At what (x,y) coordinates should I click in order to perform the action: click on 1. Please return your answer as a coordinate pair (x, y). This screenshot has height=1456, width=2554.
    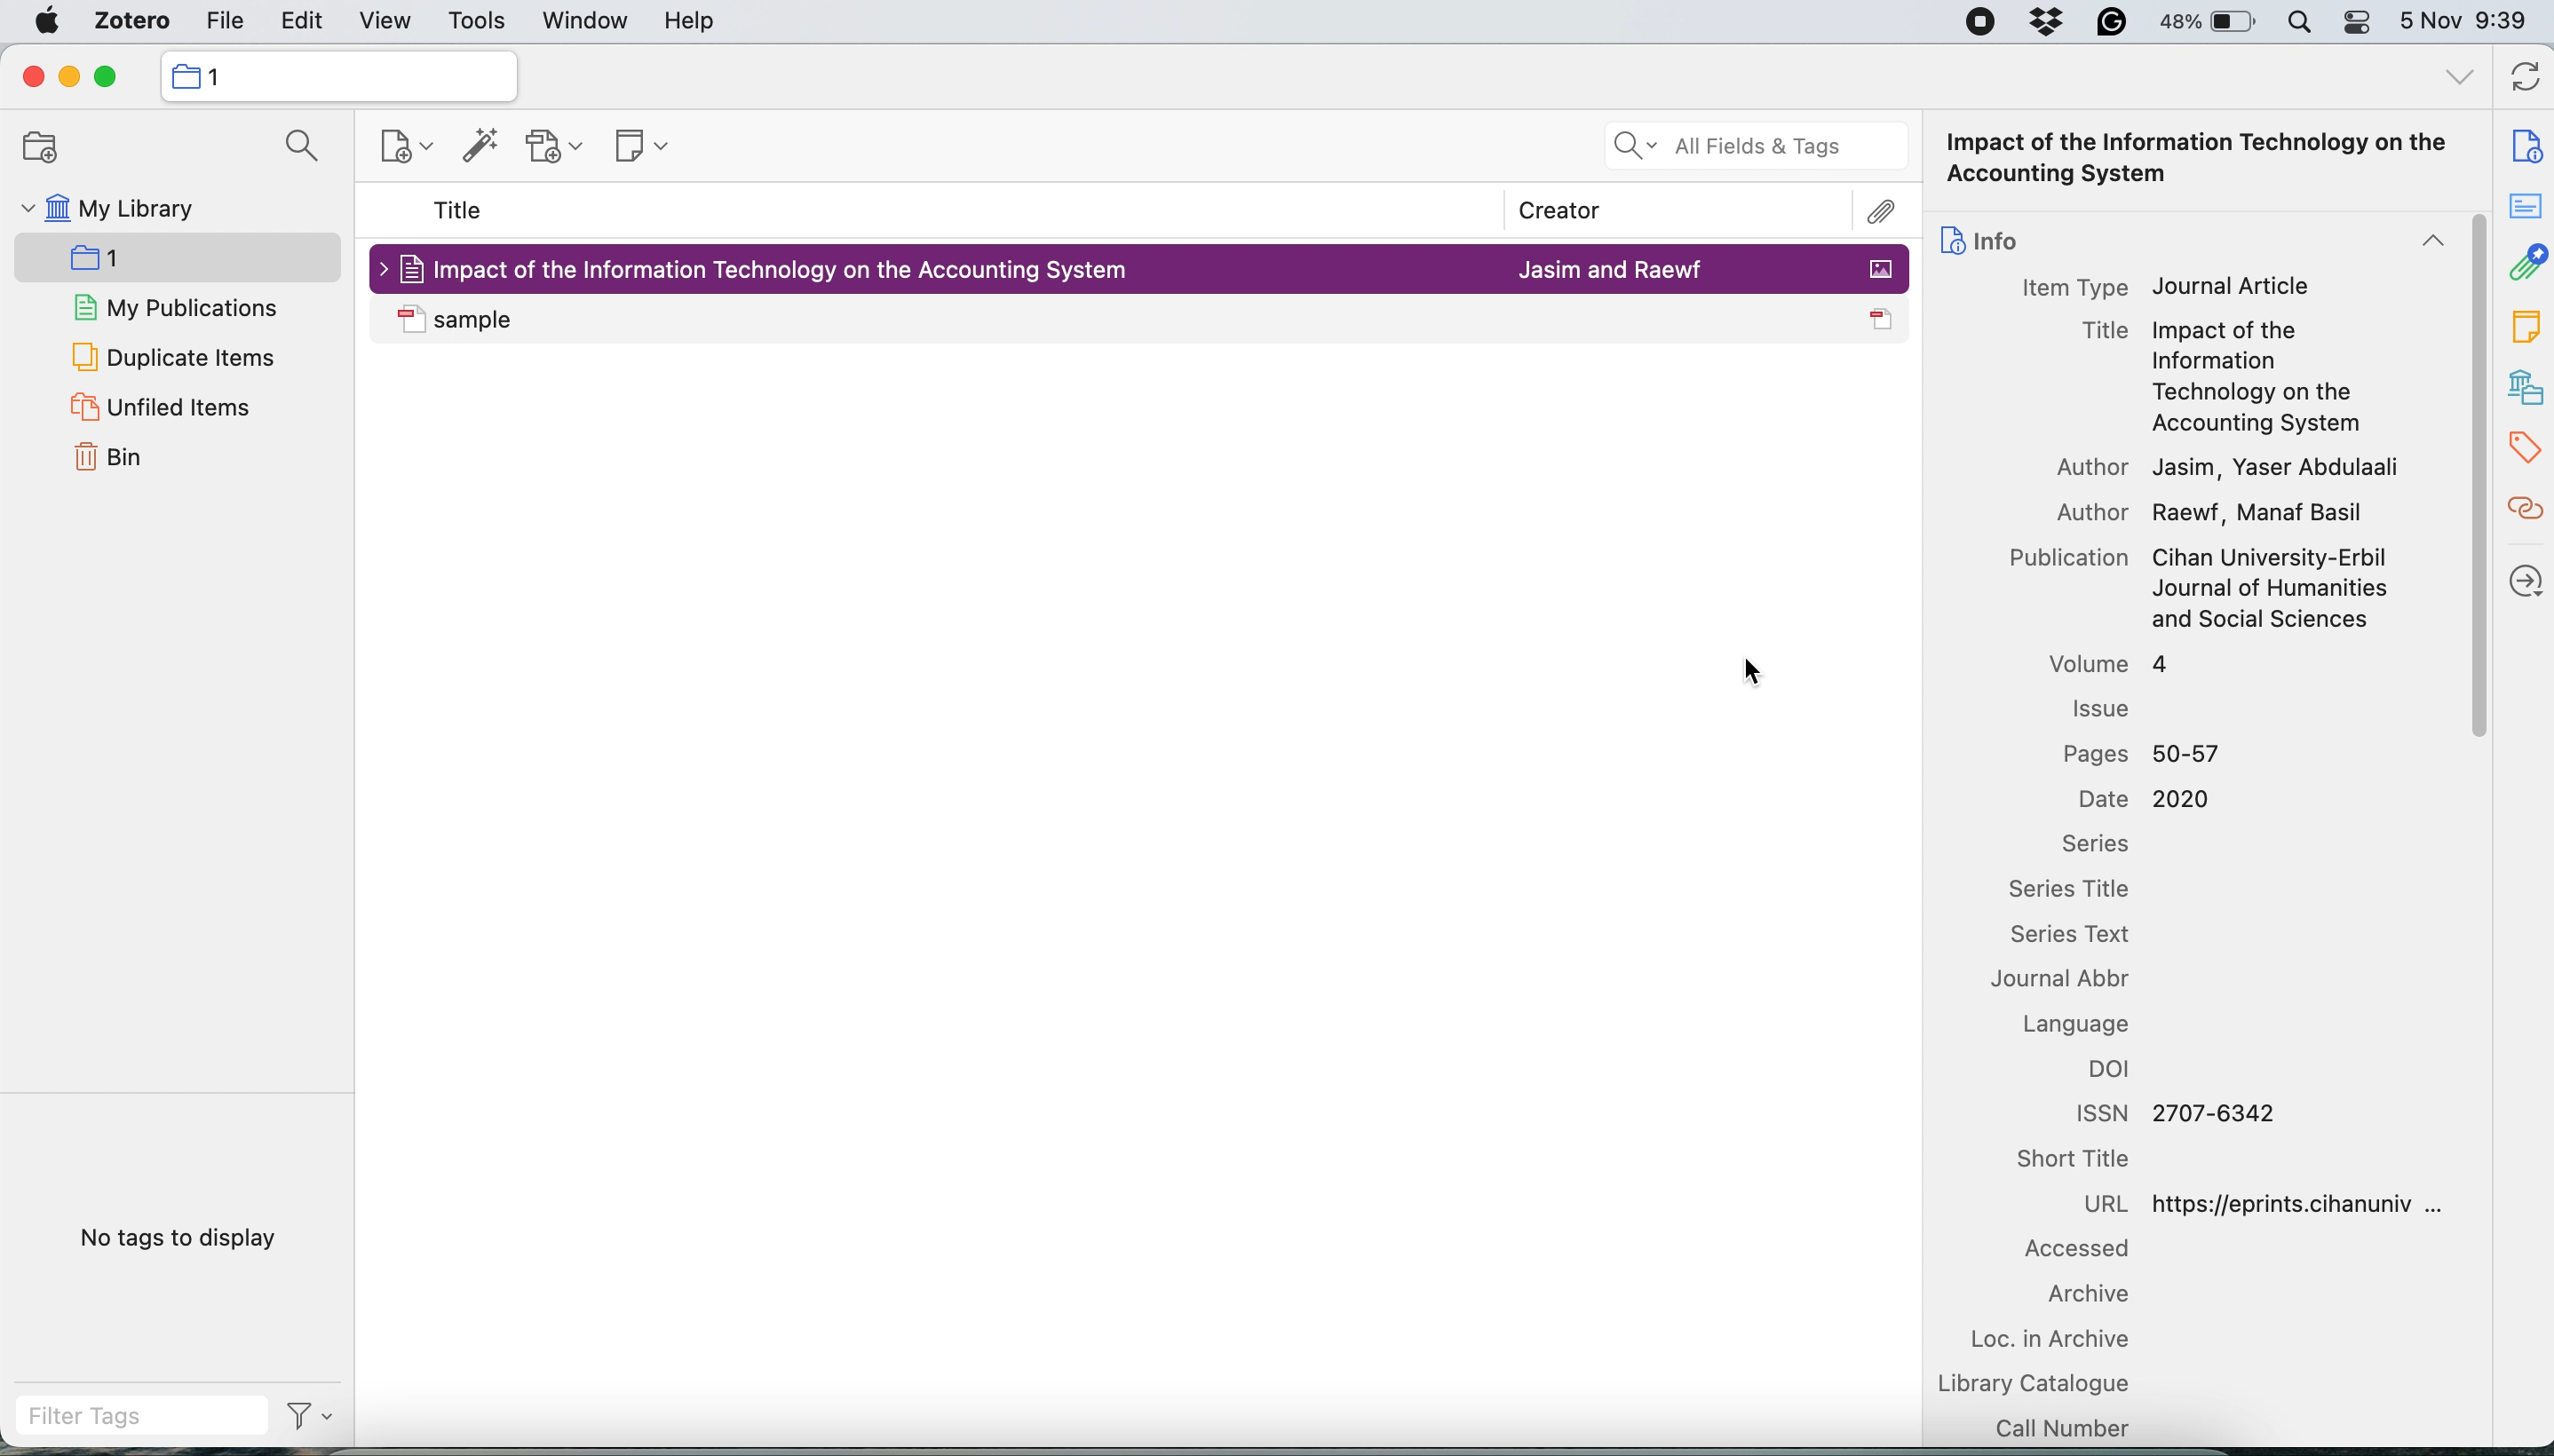
    Looking at the image, I should click on (219, 77).